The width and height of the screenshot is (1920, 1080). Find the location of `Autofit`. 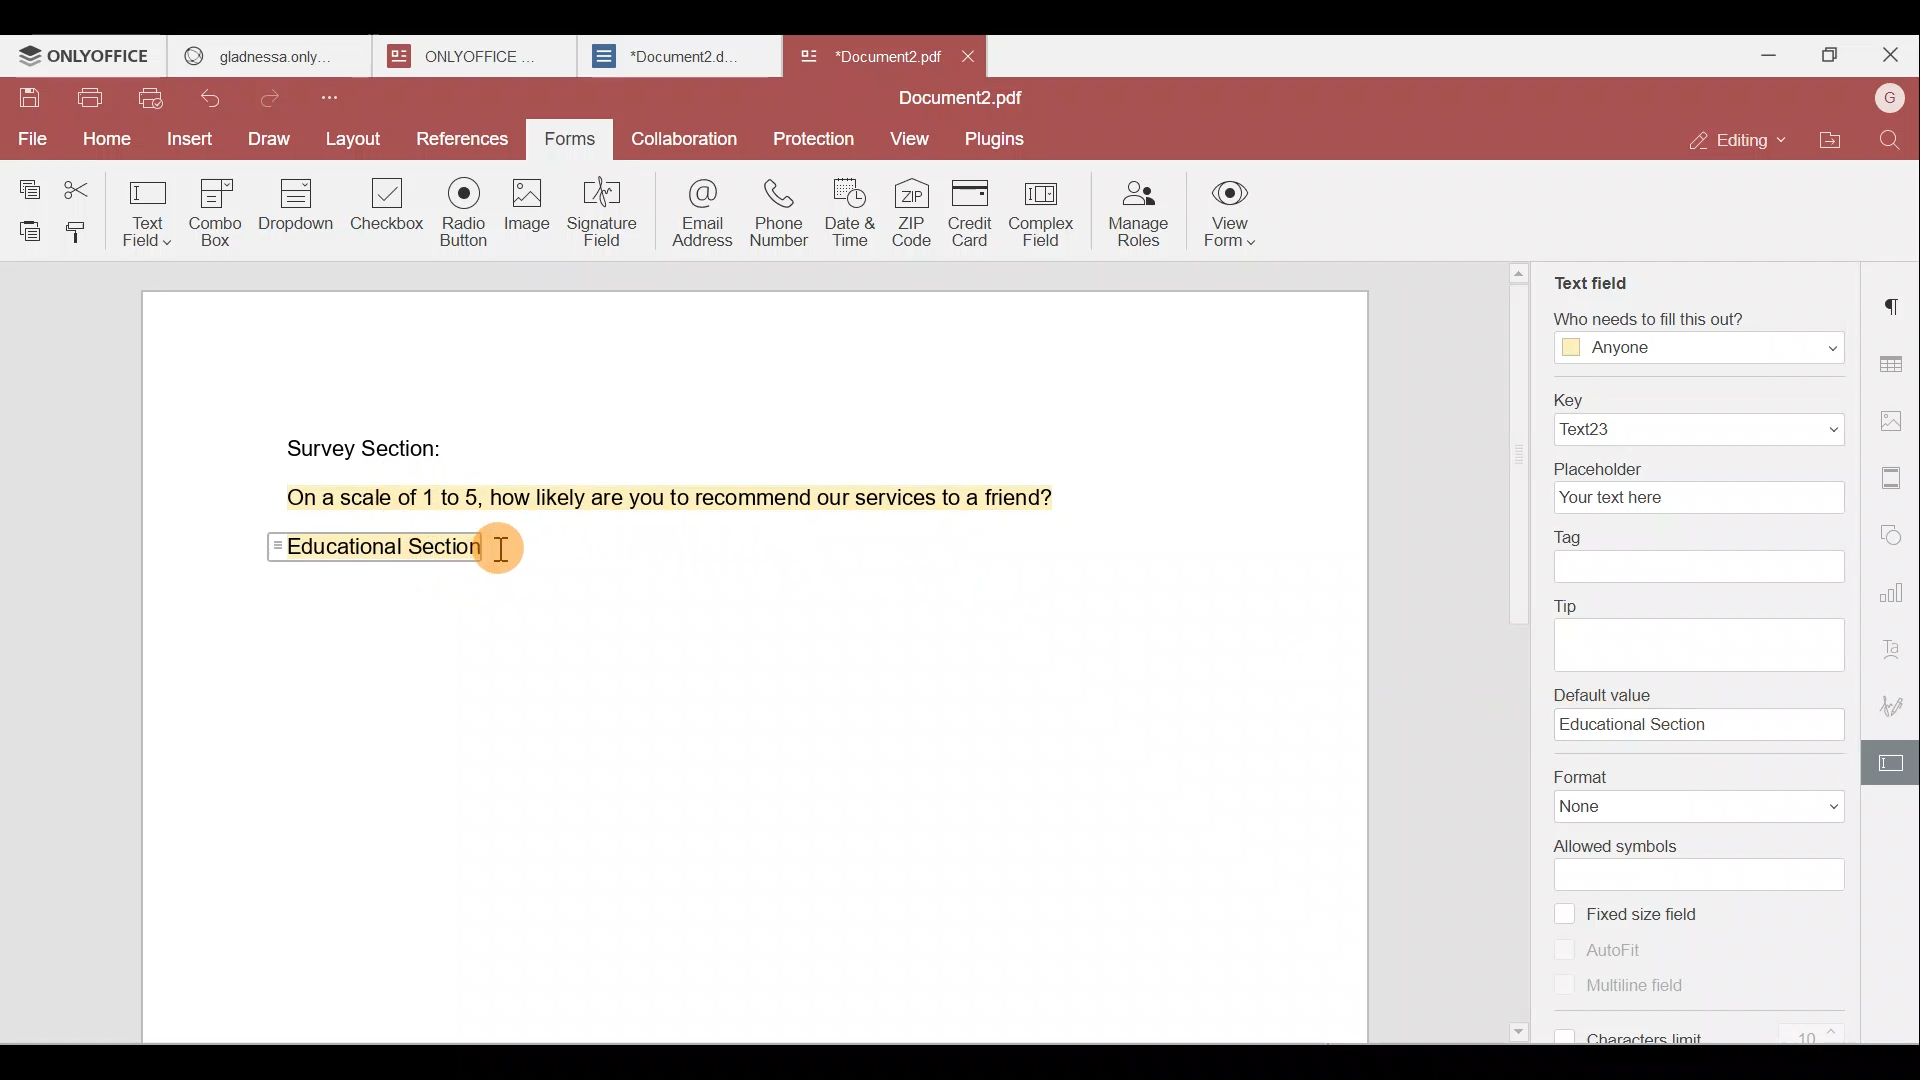

Autofit is located at coordinates (1607, 949).